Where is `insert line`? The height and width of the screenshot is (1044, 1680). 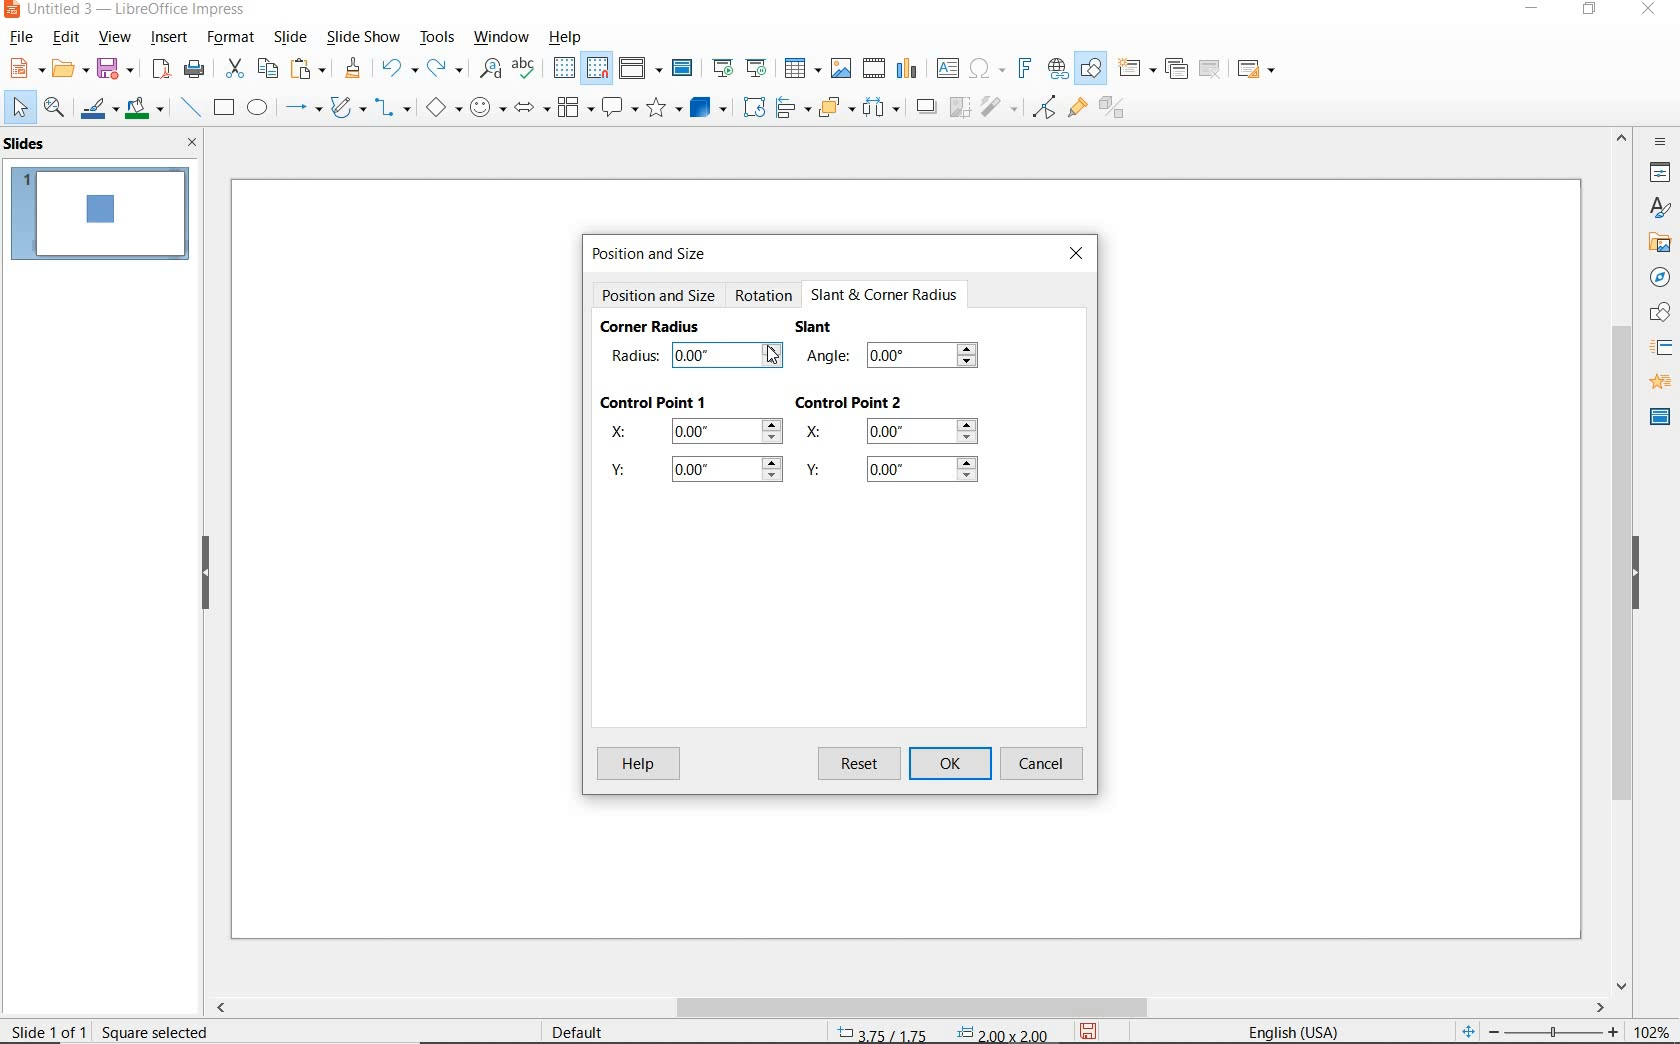
insert line is located at coordinates (190, 108).